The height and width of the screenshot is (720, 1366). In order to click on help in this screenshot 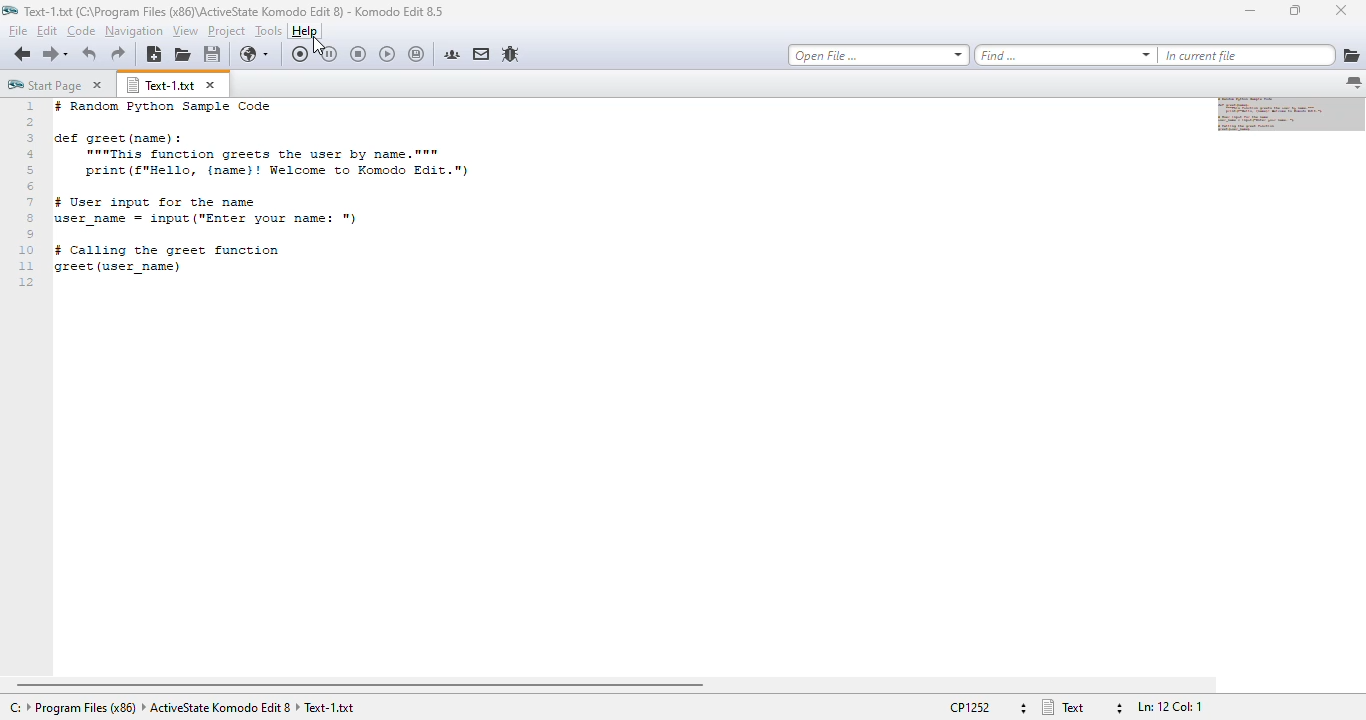, I will do `click(305, 31)`.